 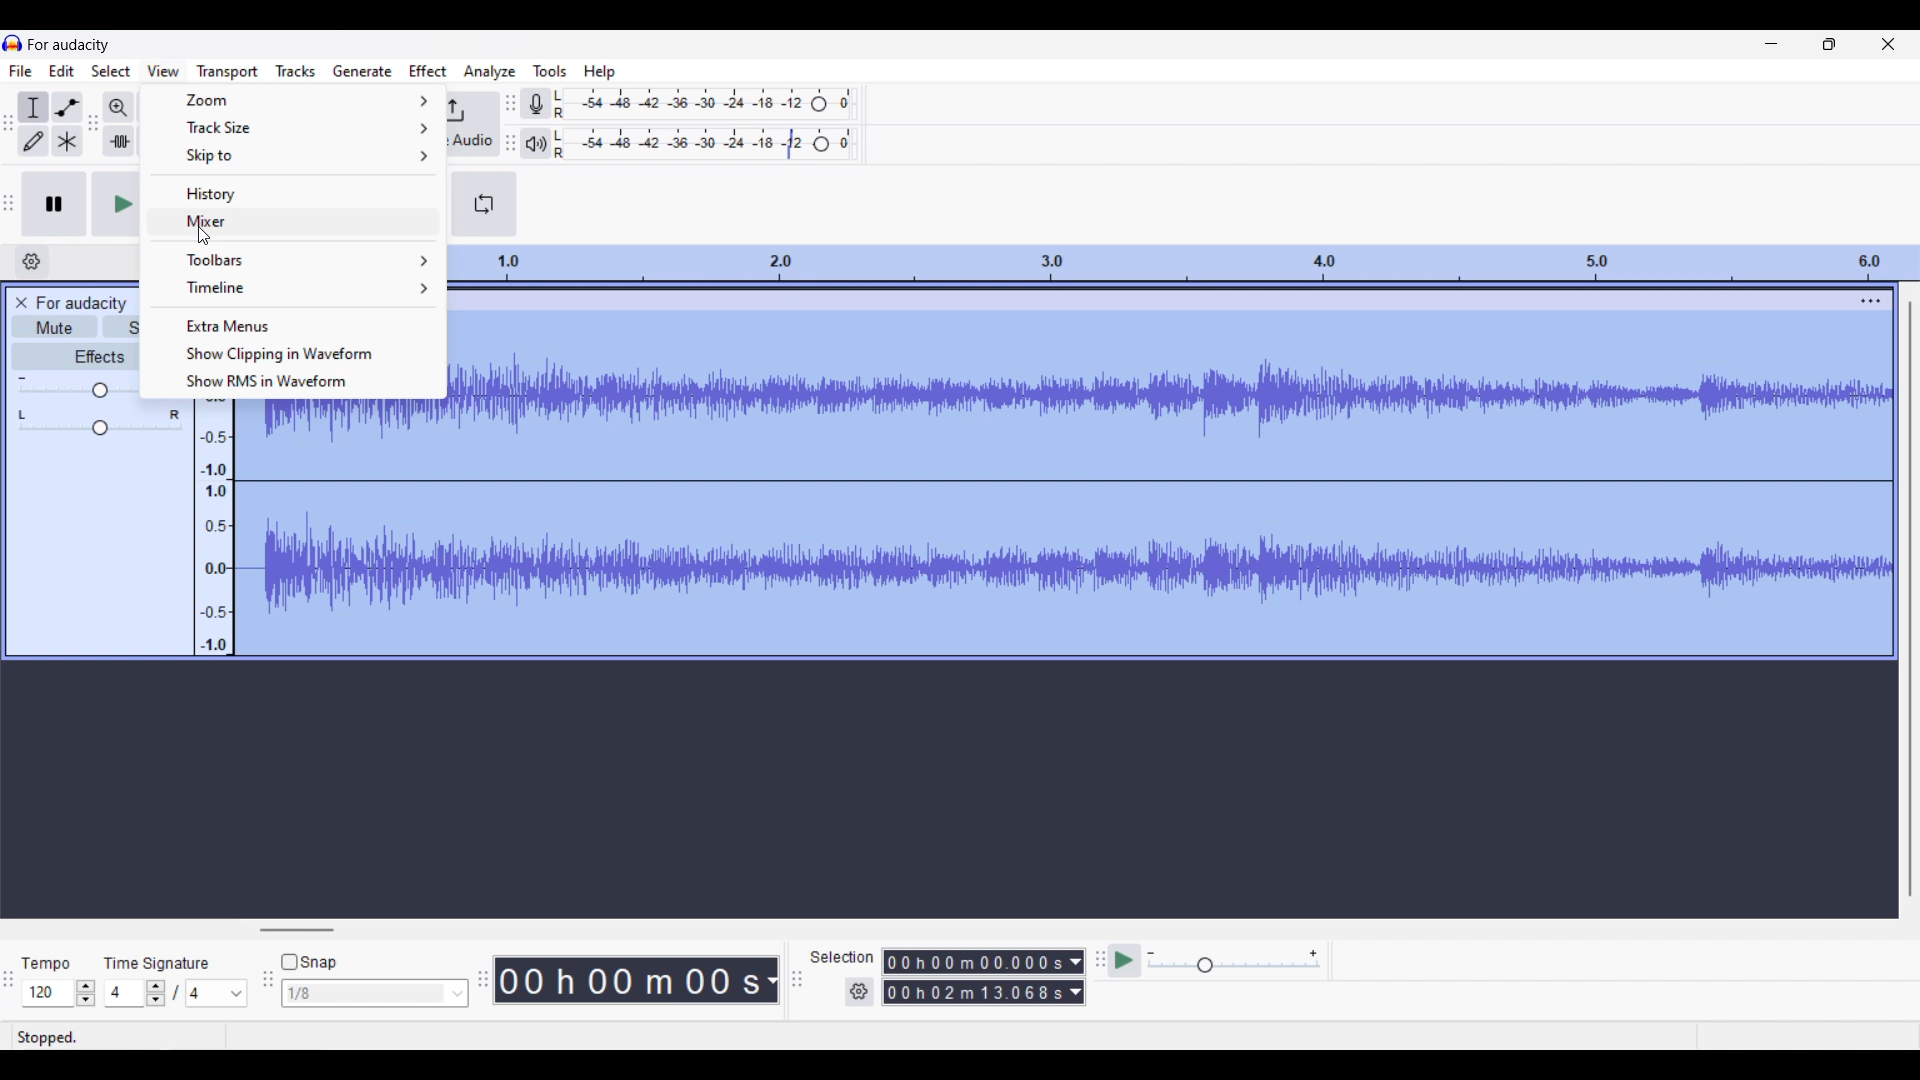 I want to click on Snap toggle, so click(x=309, y=962).